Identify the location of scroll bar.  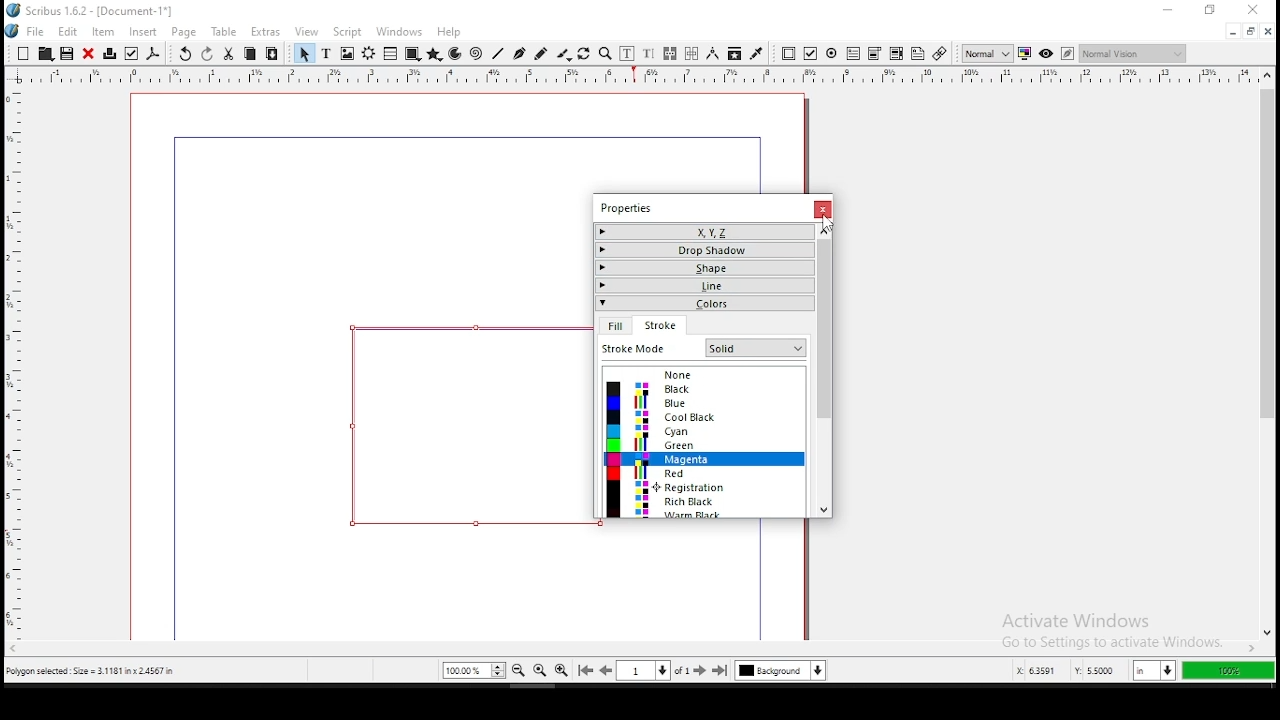
(1266, 354).